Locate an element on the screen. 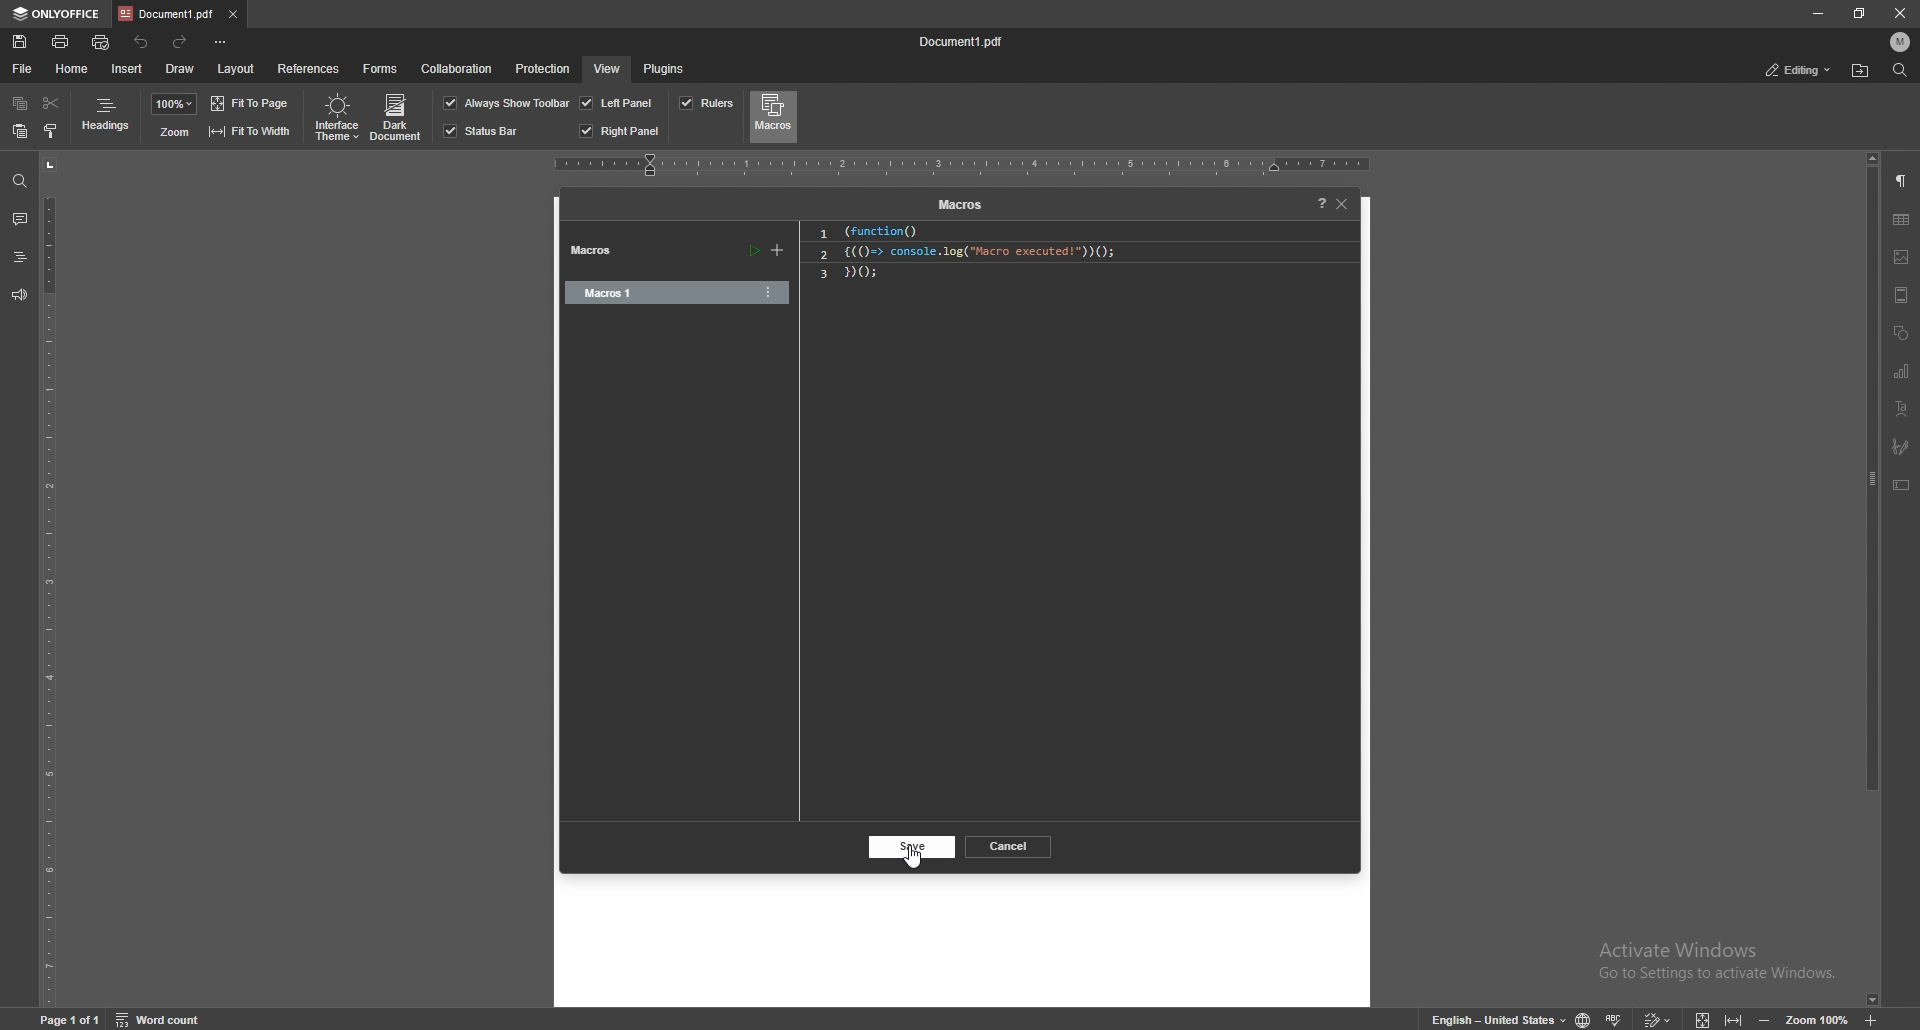 Image resolution: width=1920 pixels, height=1030 pixels. tab is located at coordinates (165, 14).